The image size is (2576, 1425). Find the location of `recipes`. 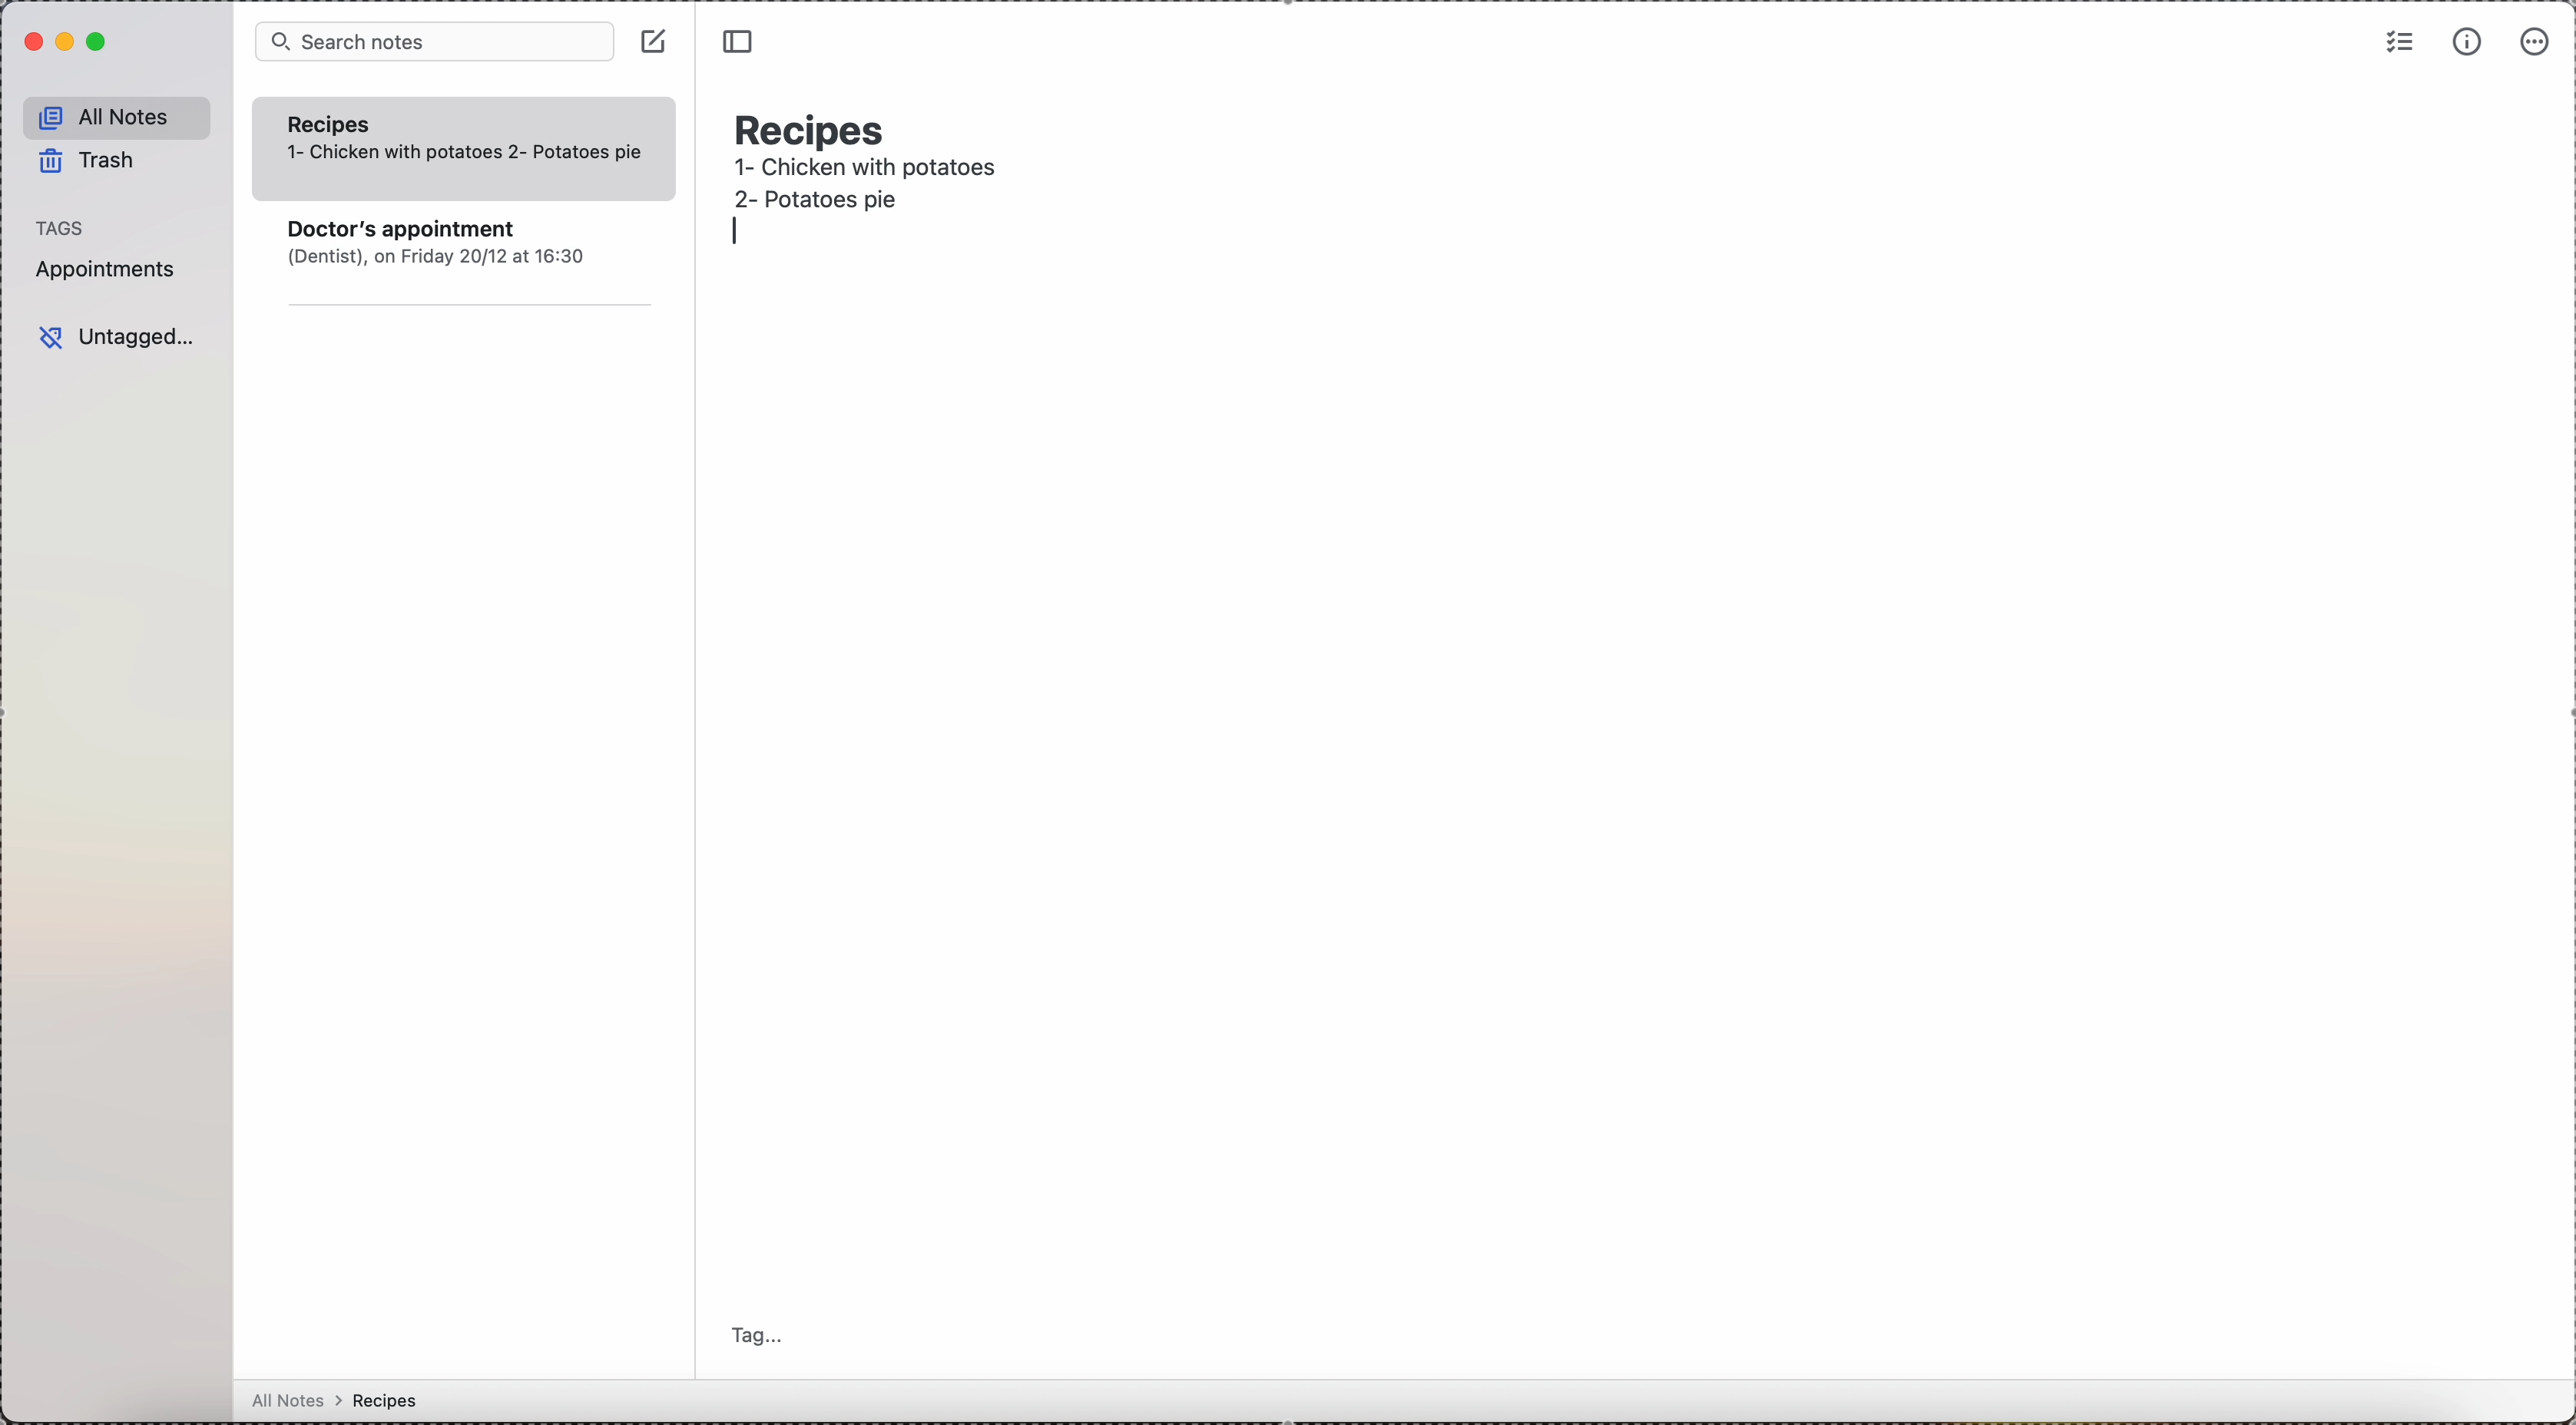

recipes is located at coordinates (816, 128).